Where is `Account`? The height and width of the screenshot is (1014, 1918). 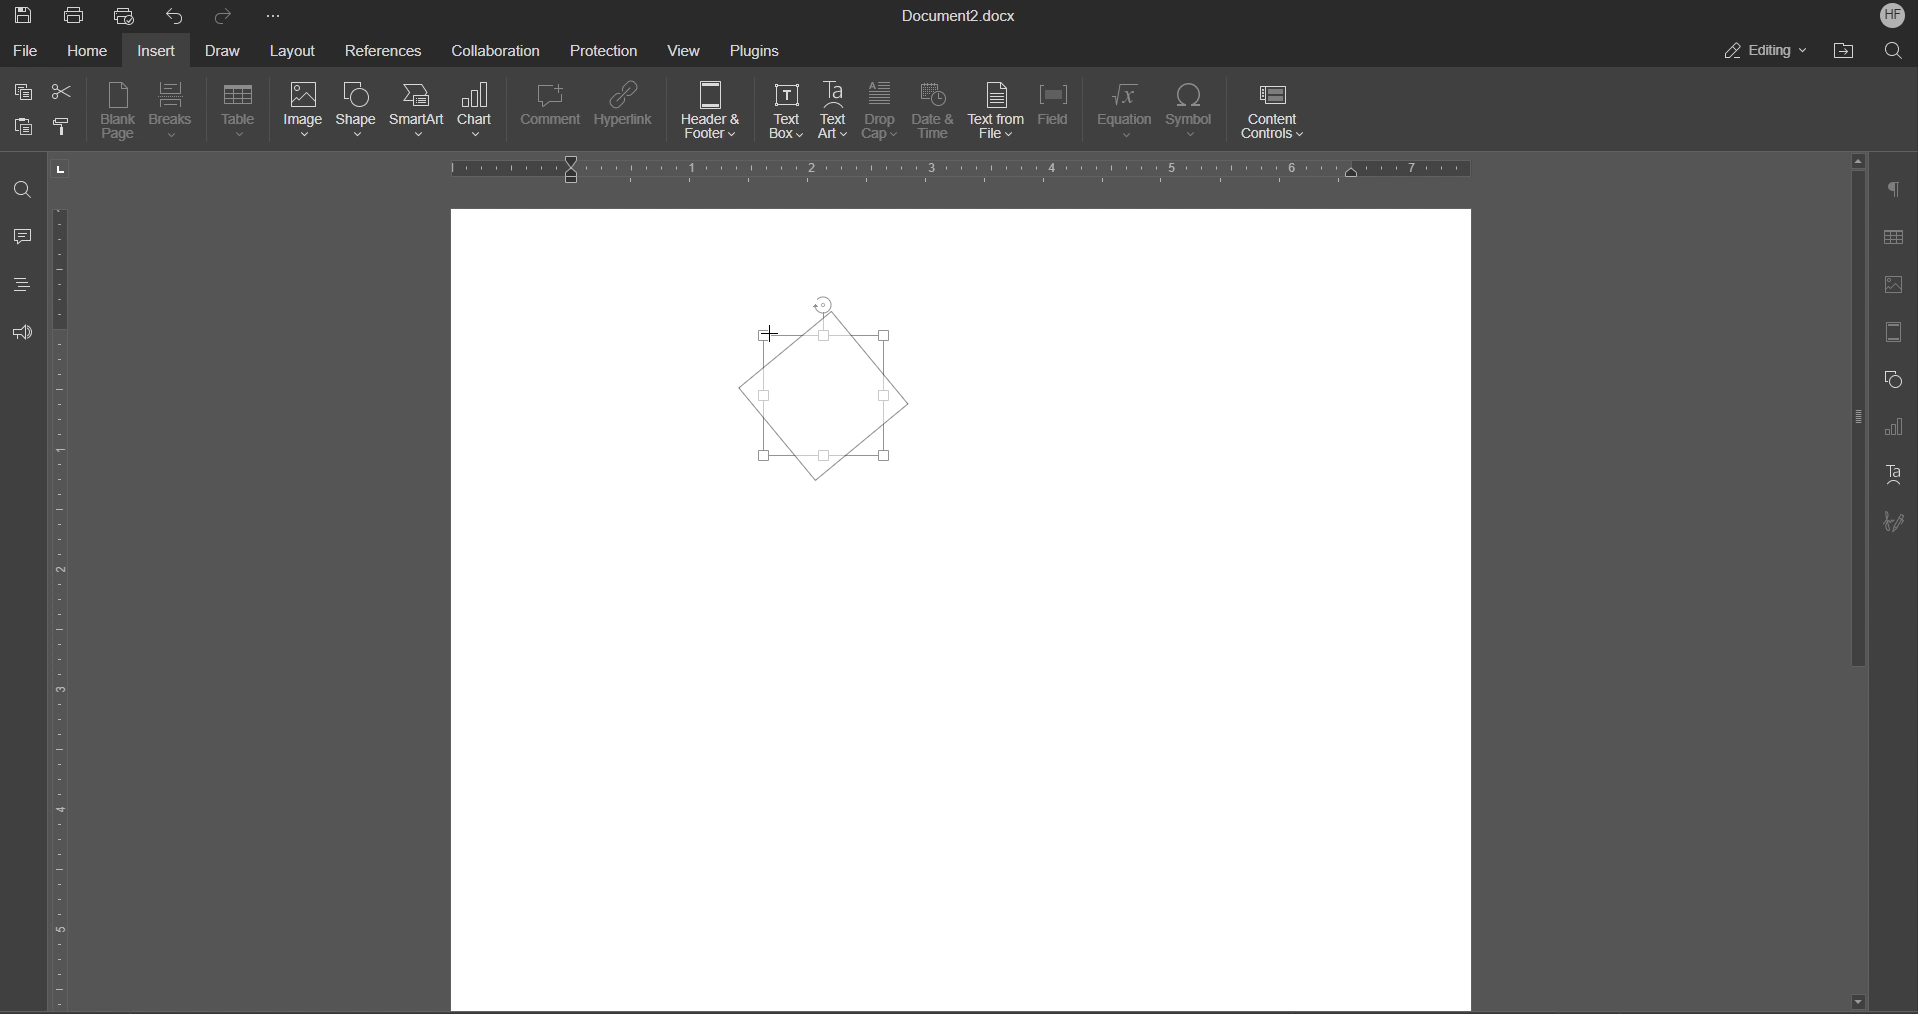
Account is located at coordinates (1893, 17).